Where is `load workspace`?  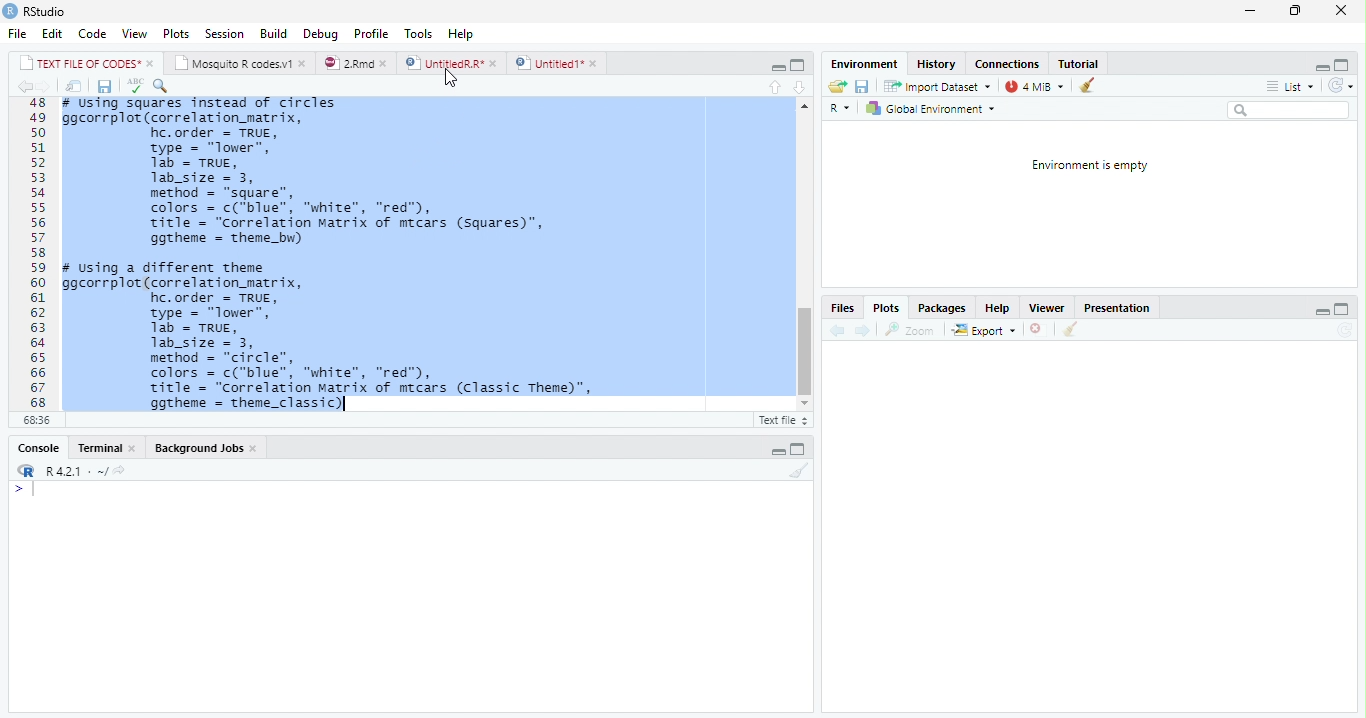 load workspace is located at coordinates (836, 86).